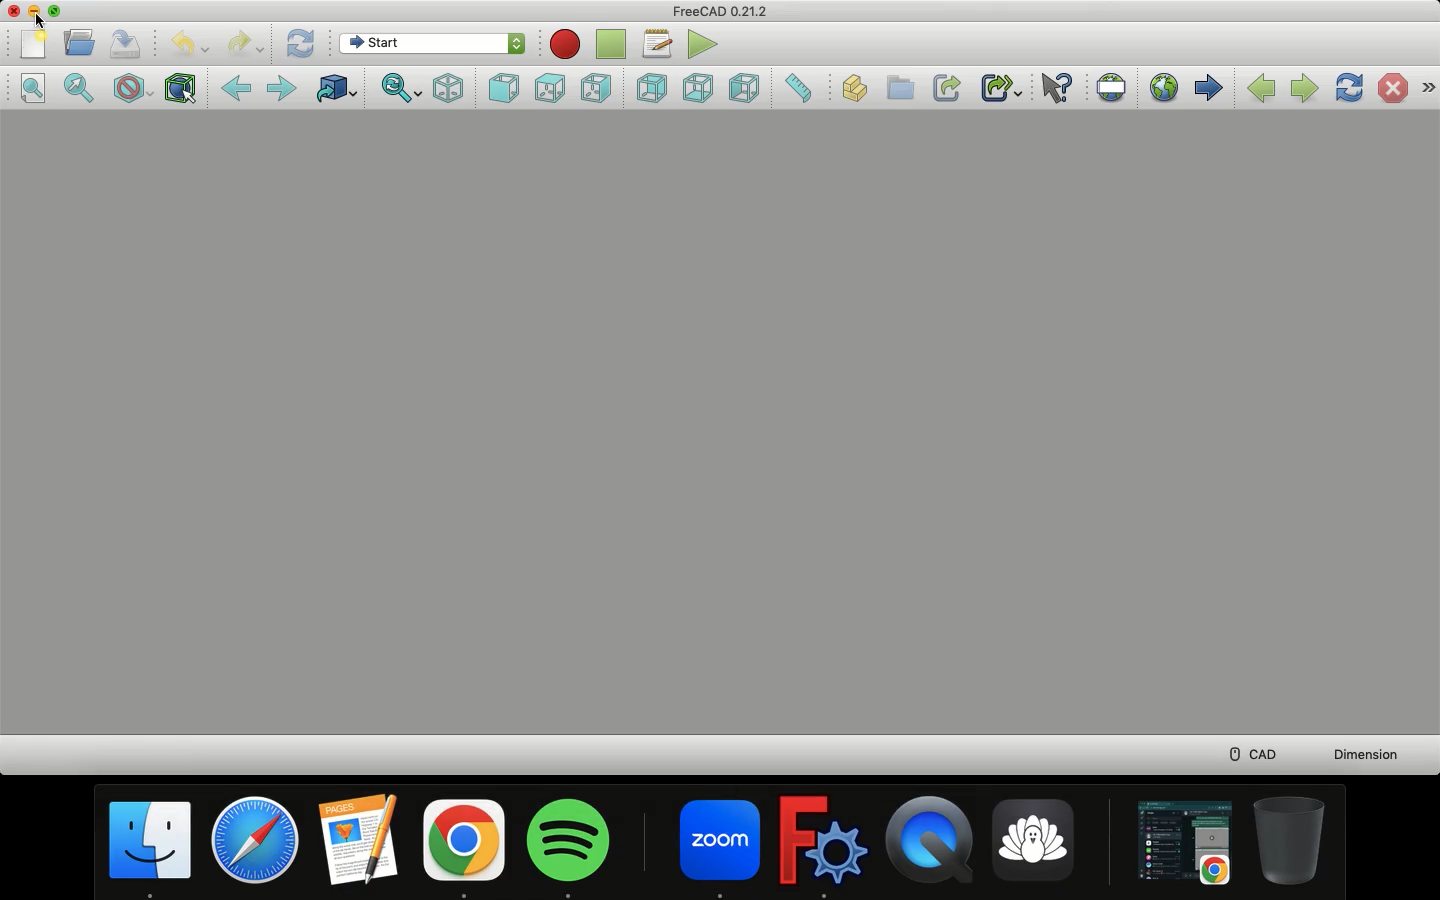 The height and width of the screenshot is (900, 1440). Describe the element at coordinates (653, 86) in the screenshot. I see `Rear` at that location.